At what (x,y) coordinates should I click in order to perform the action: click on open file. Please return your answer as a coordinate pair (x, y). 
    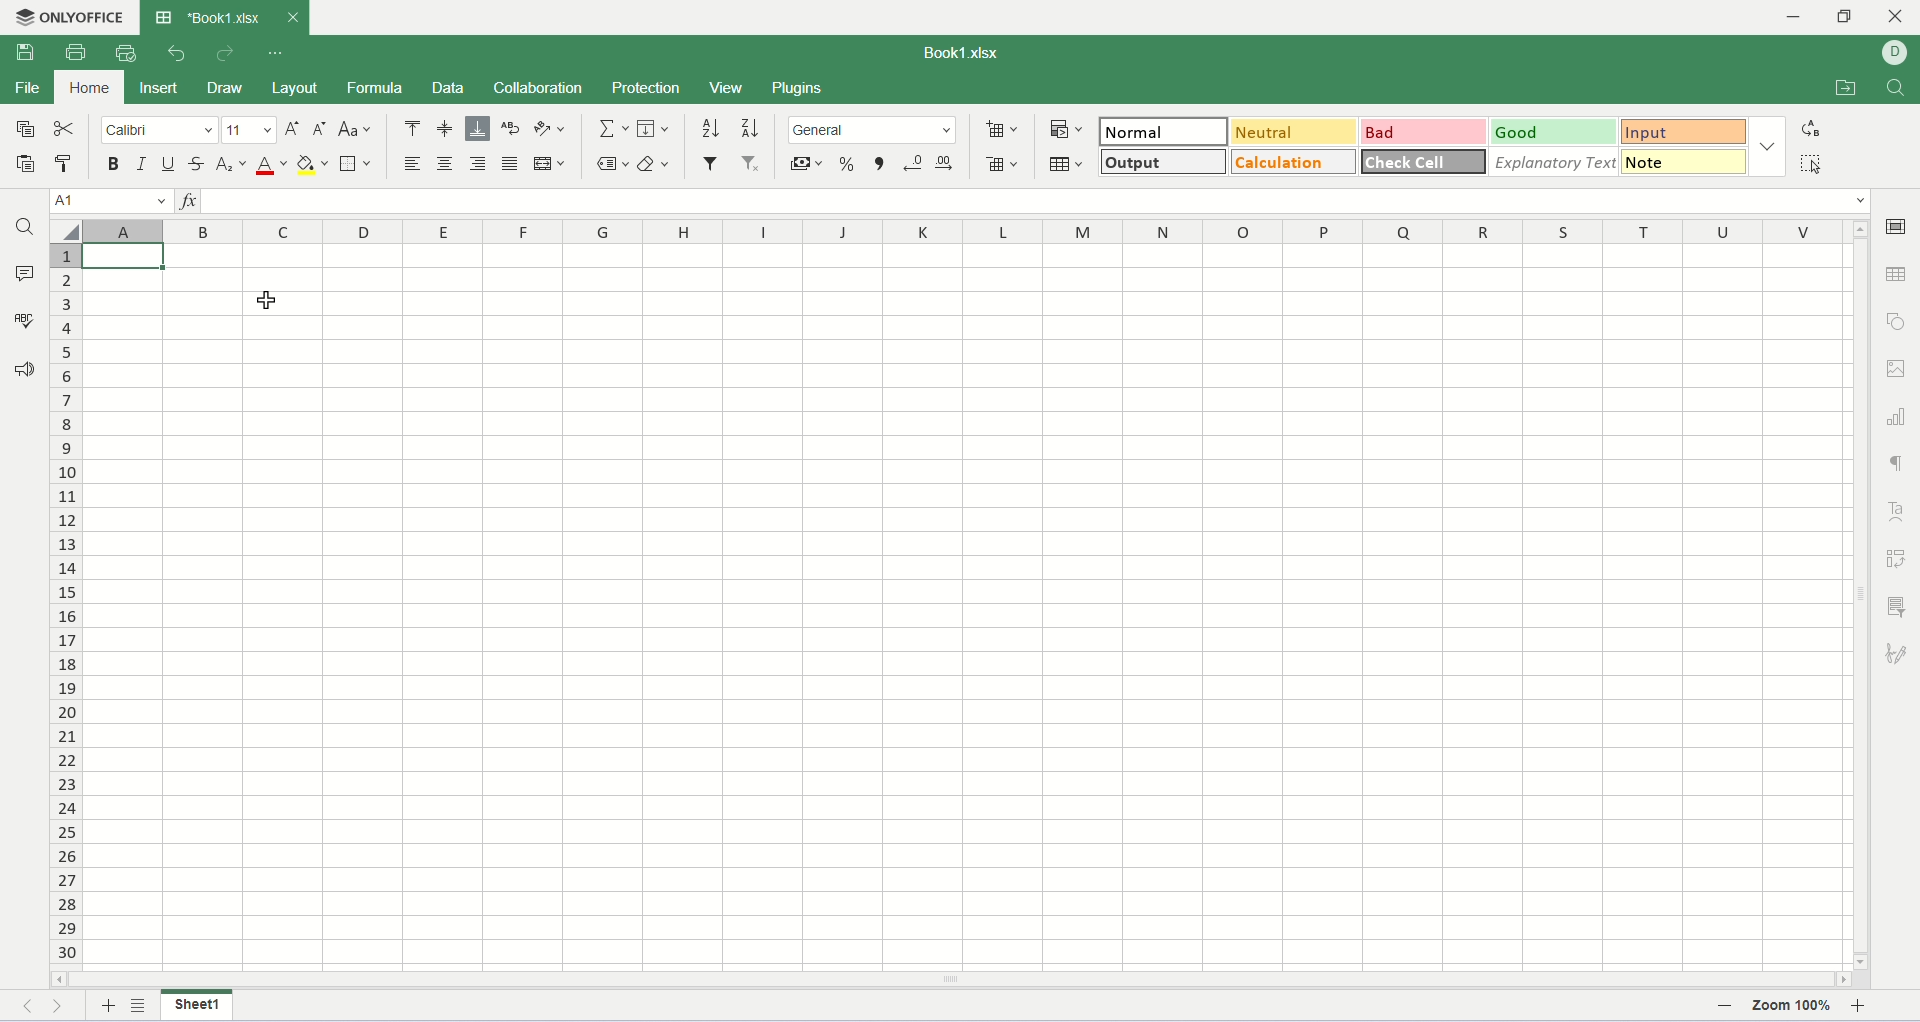
    Looking at the image, I should click on (1843, 87).